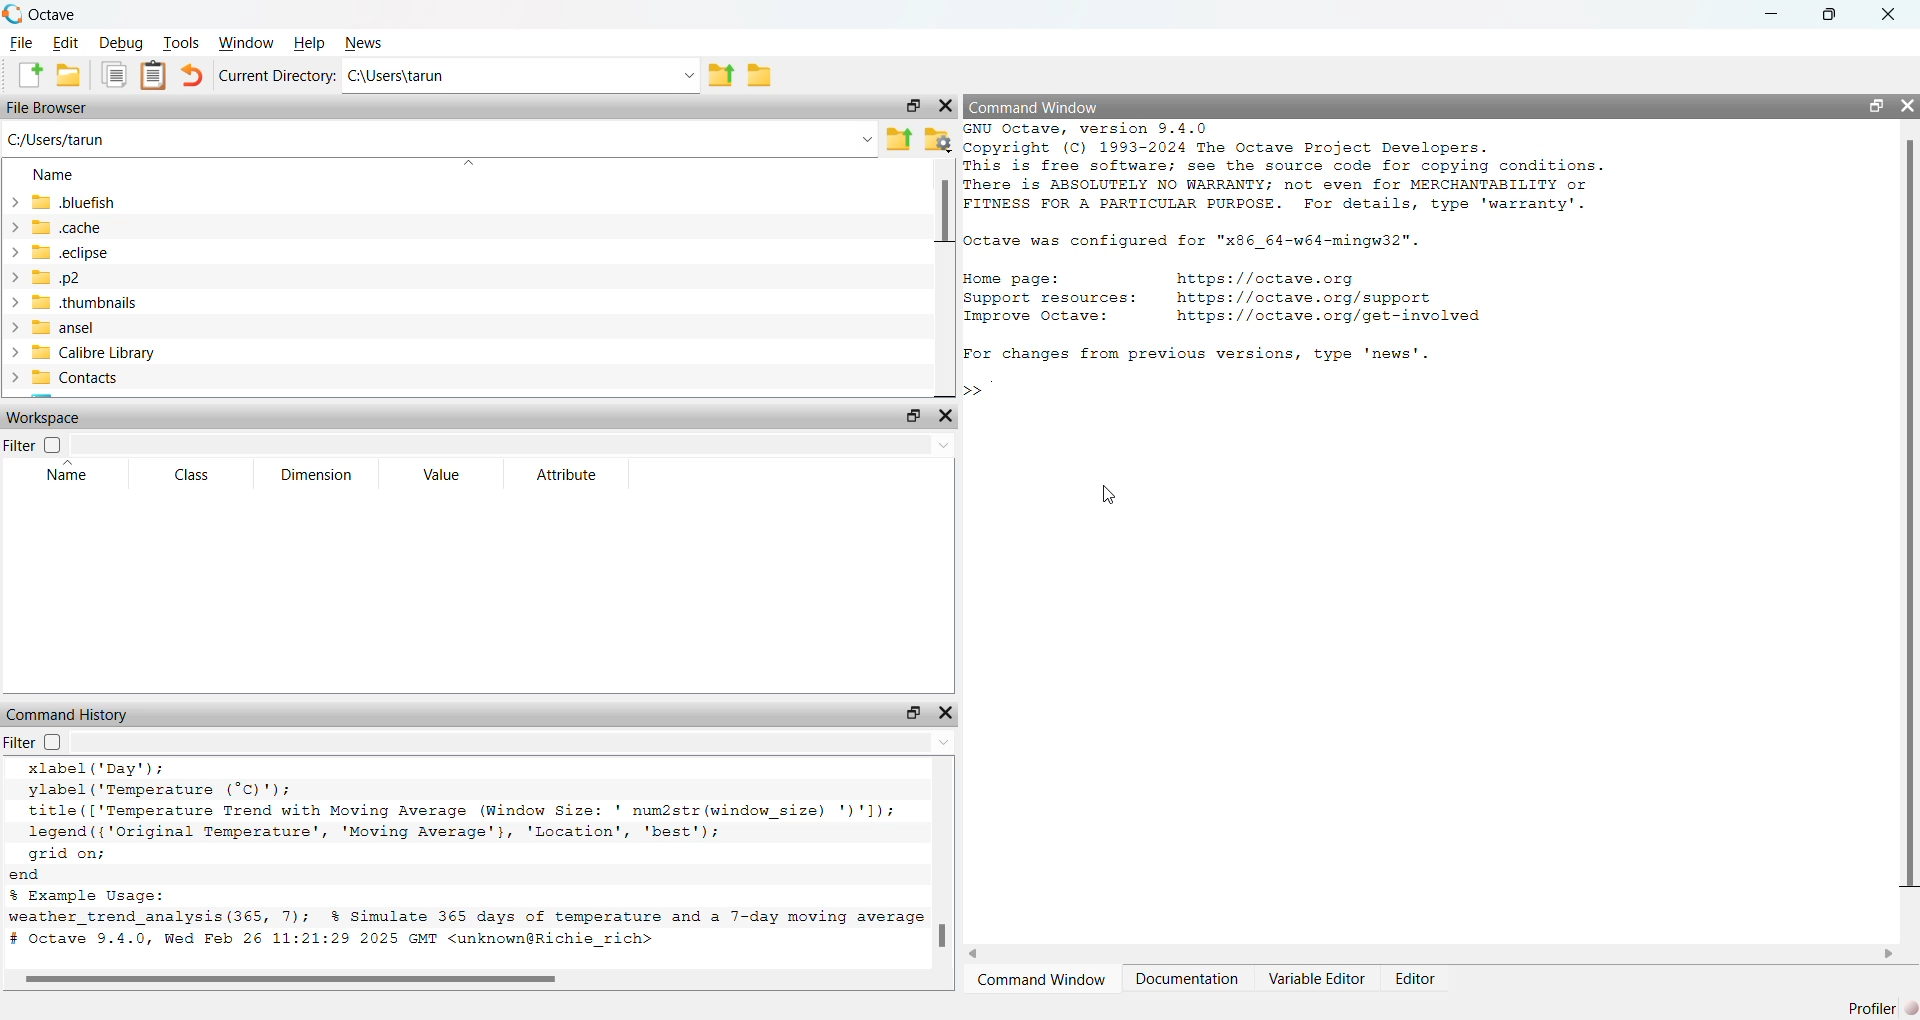 The image size is (1920, 1020). What do you see at coordinates (939, 273) in the screenshot?
I see `scroll bar` at bounding box center [939, 273].